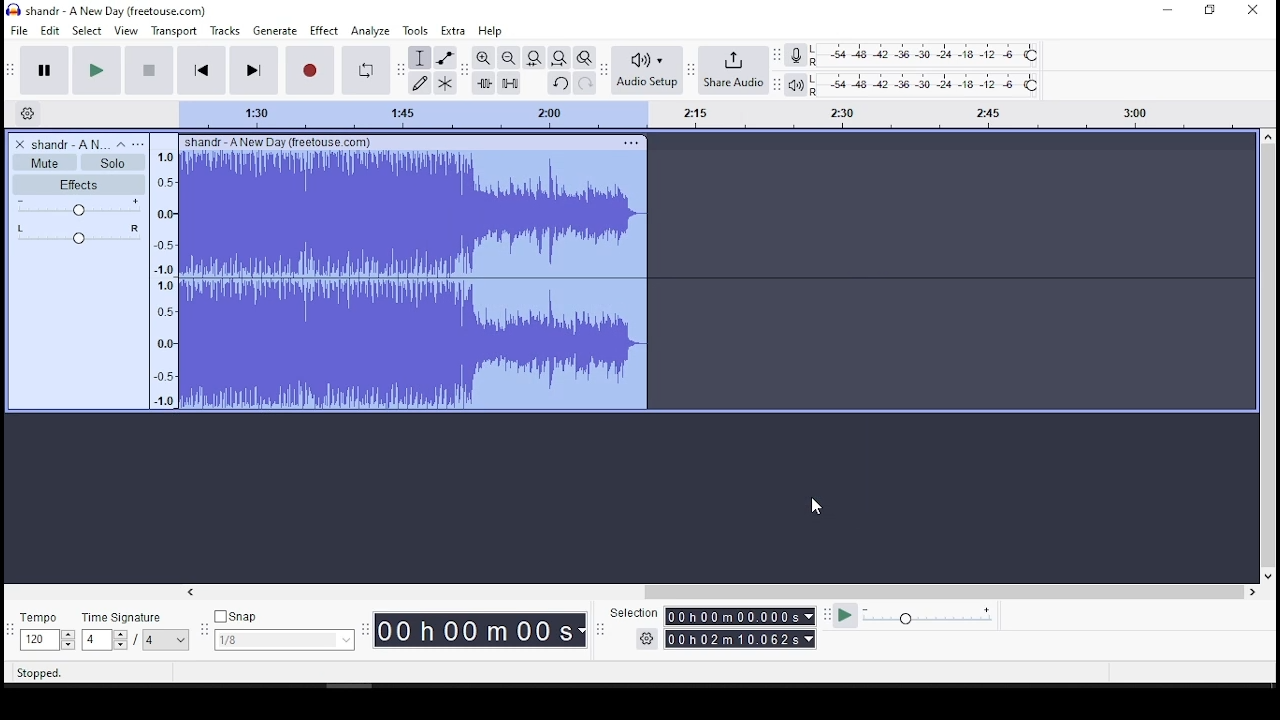  Describe the element at coordinates (920, 618) in the screenshot. I see `playback speed` at that location.